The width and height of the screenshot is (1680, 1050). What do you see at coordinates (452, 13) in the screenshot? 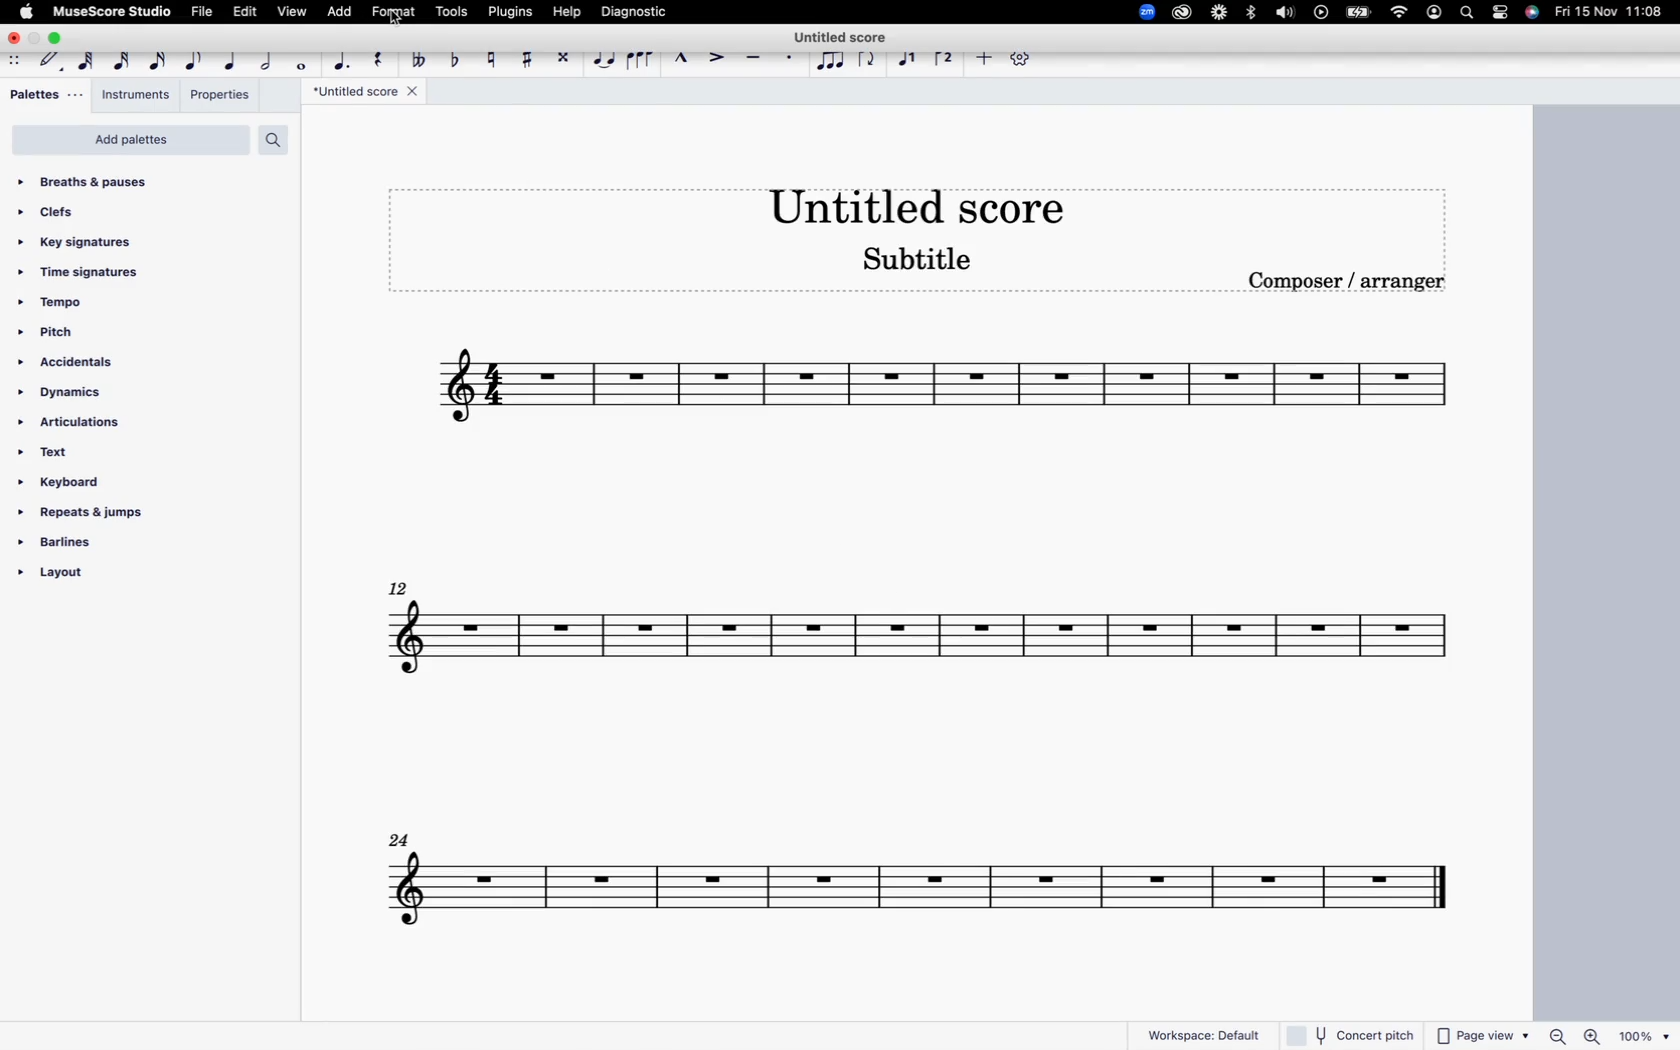
I see `tools` at bounding box center [452, 13].